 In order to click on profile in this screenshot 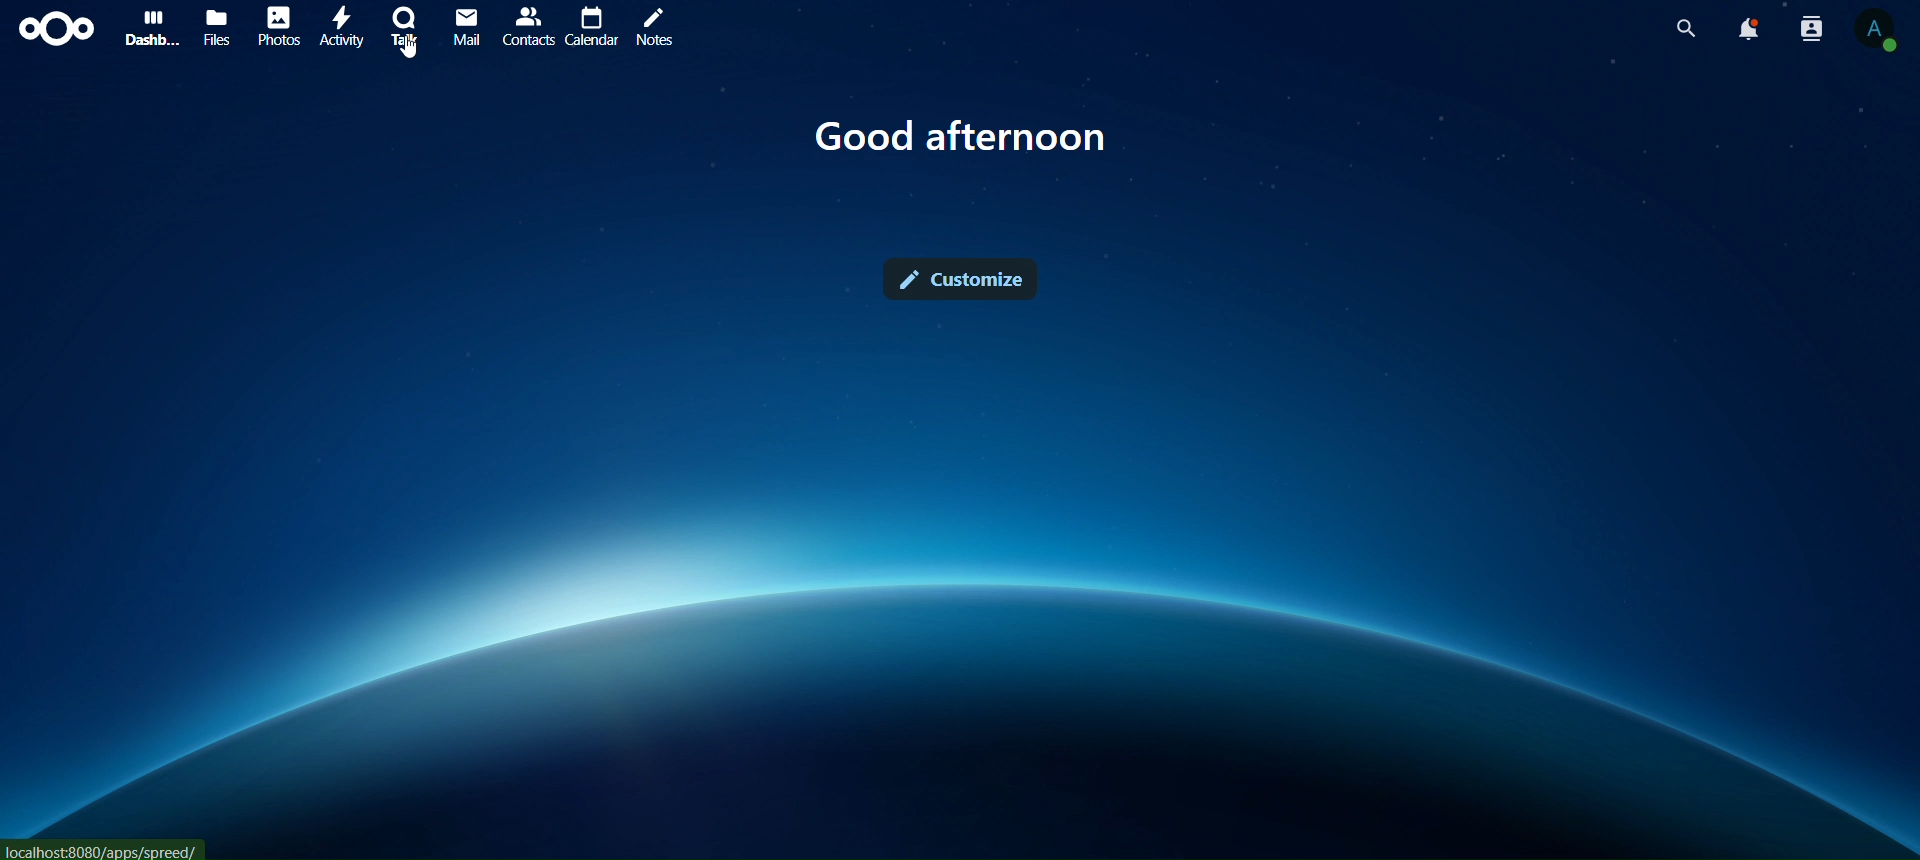, I will do `click(1882, 32)`.